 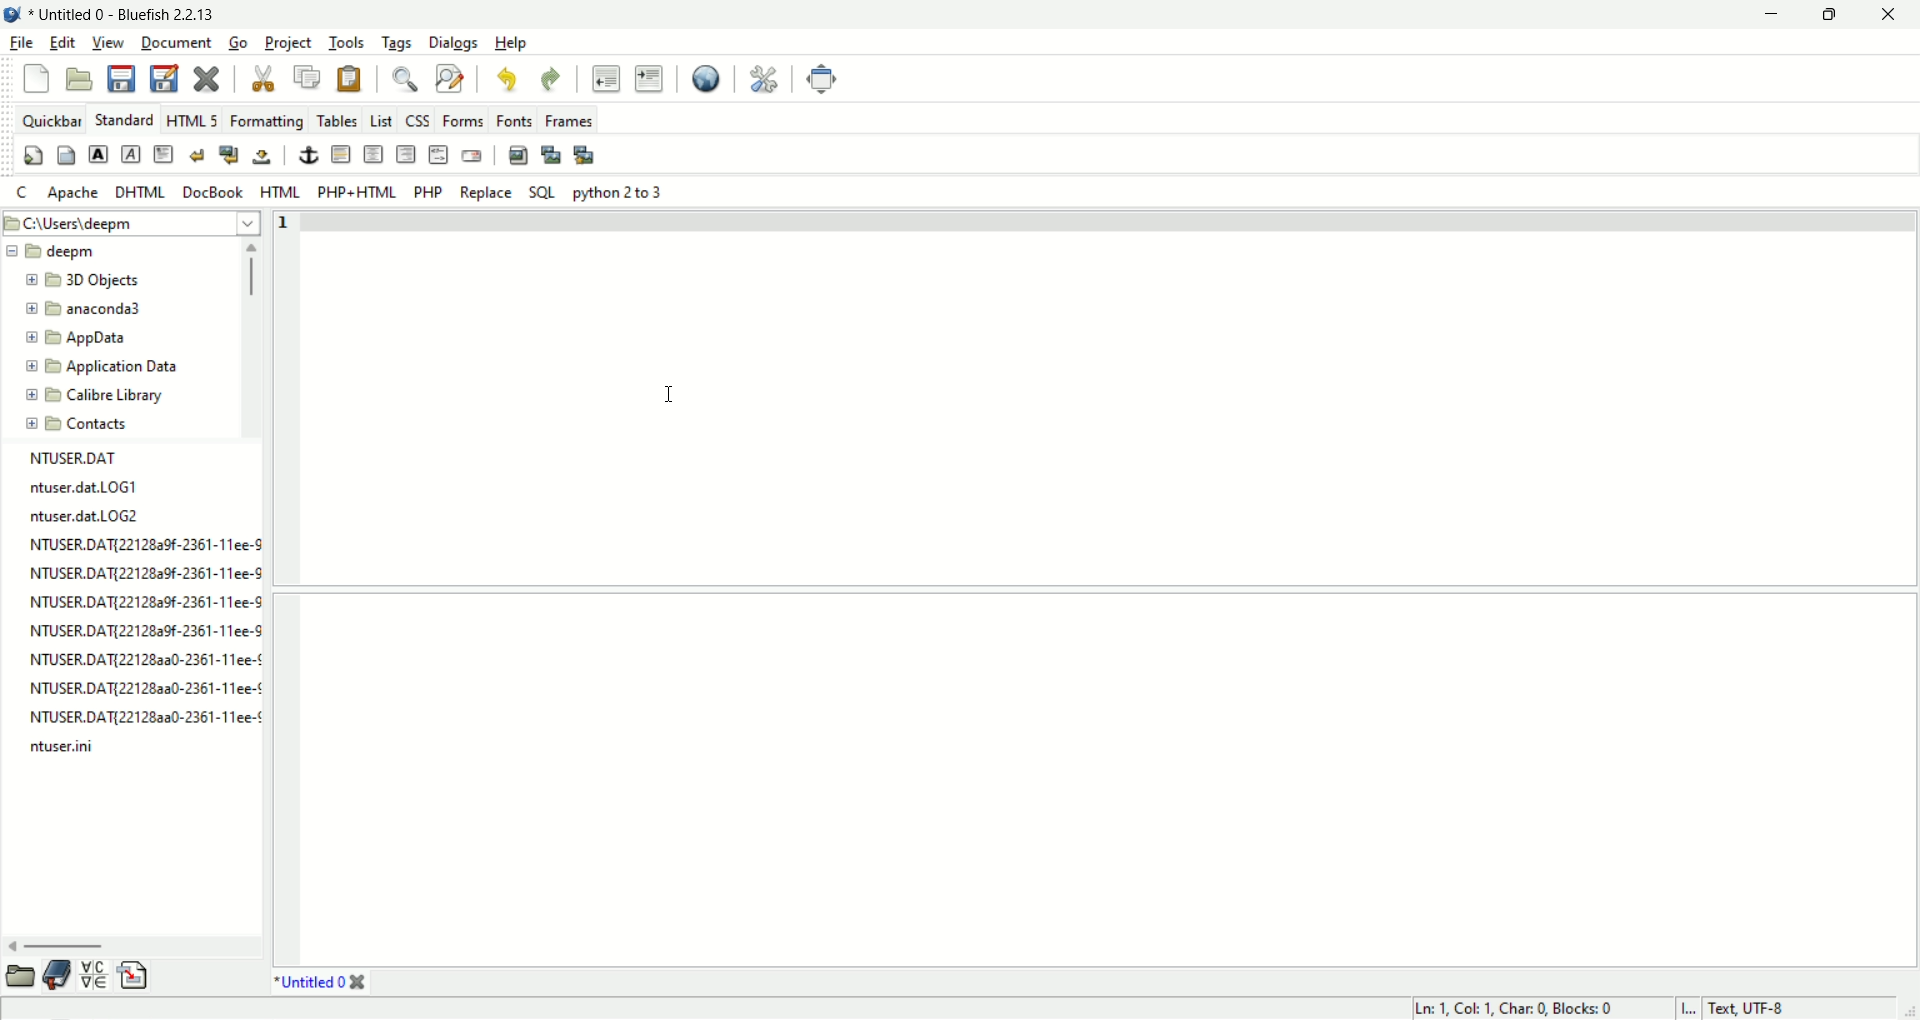 I want to click on line number, so click(x=280, y=590).